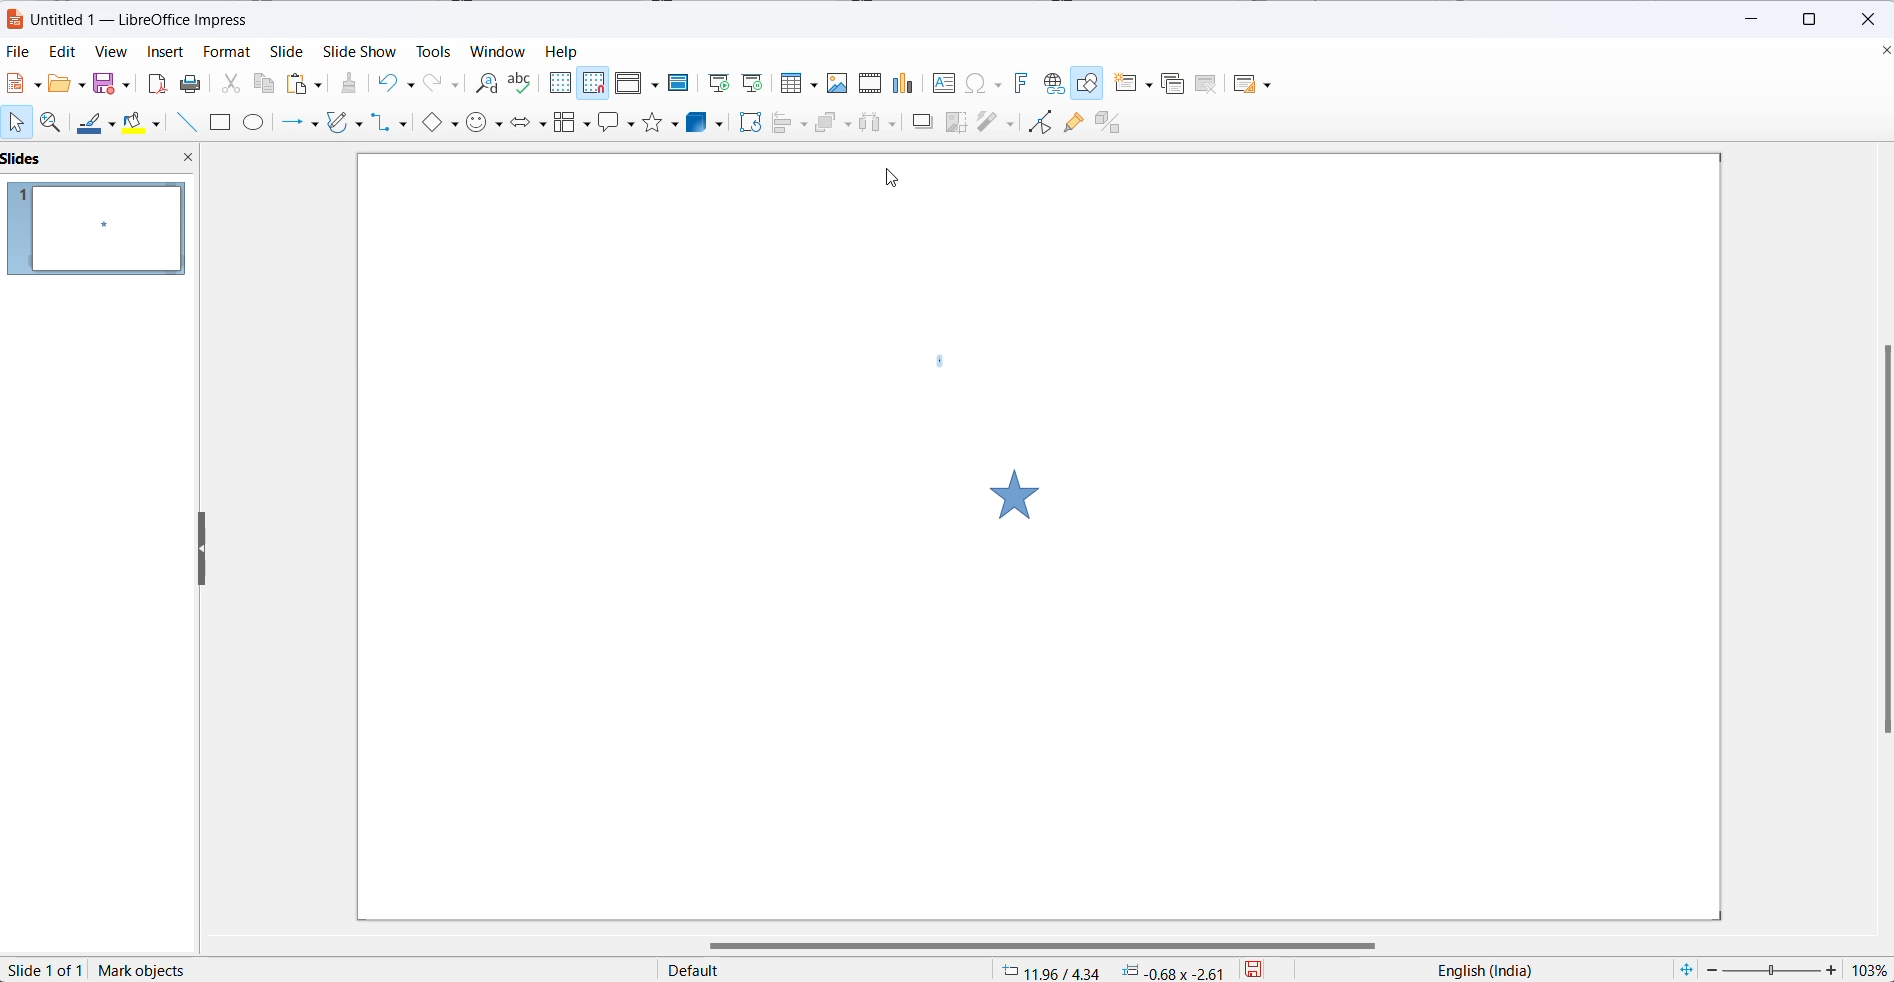 The width and height of the screenshot is (1894, 982). Describe the element at coordinates (351, 83) in the screenshot. I see `clone formatting` at that location.